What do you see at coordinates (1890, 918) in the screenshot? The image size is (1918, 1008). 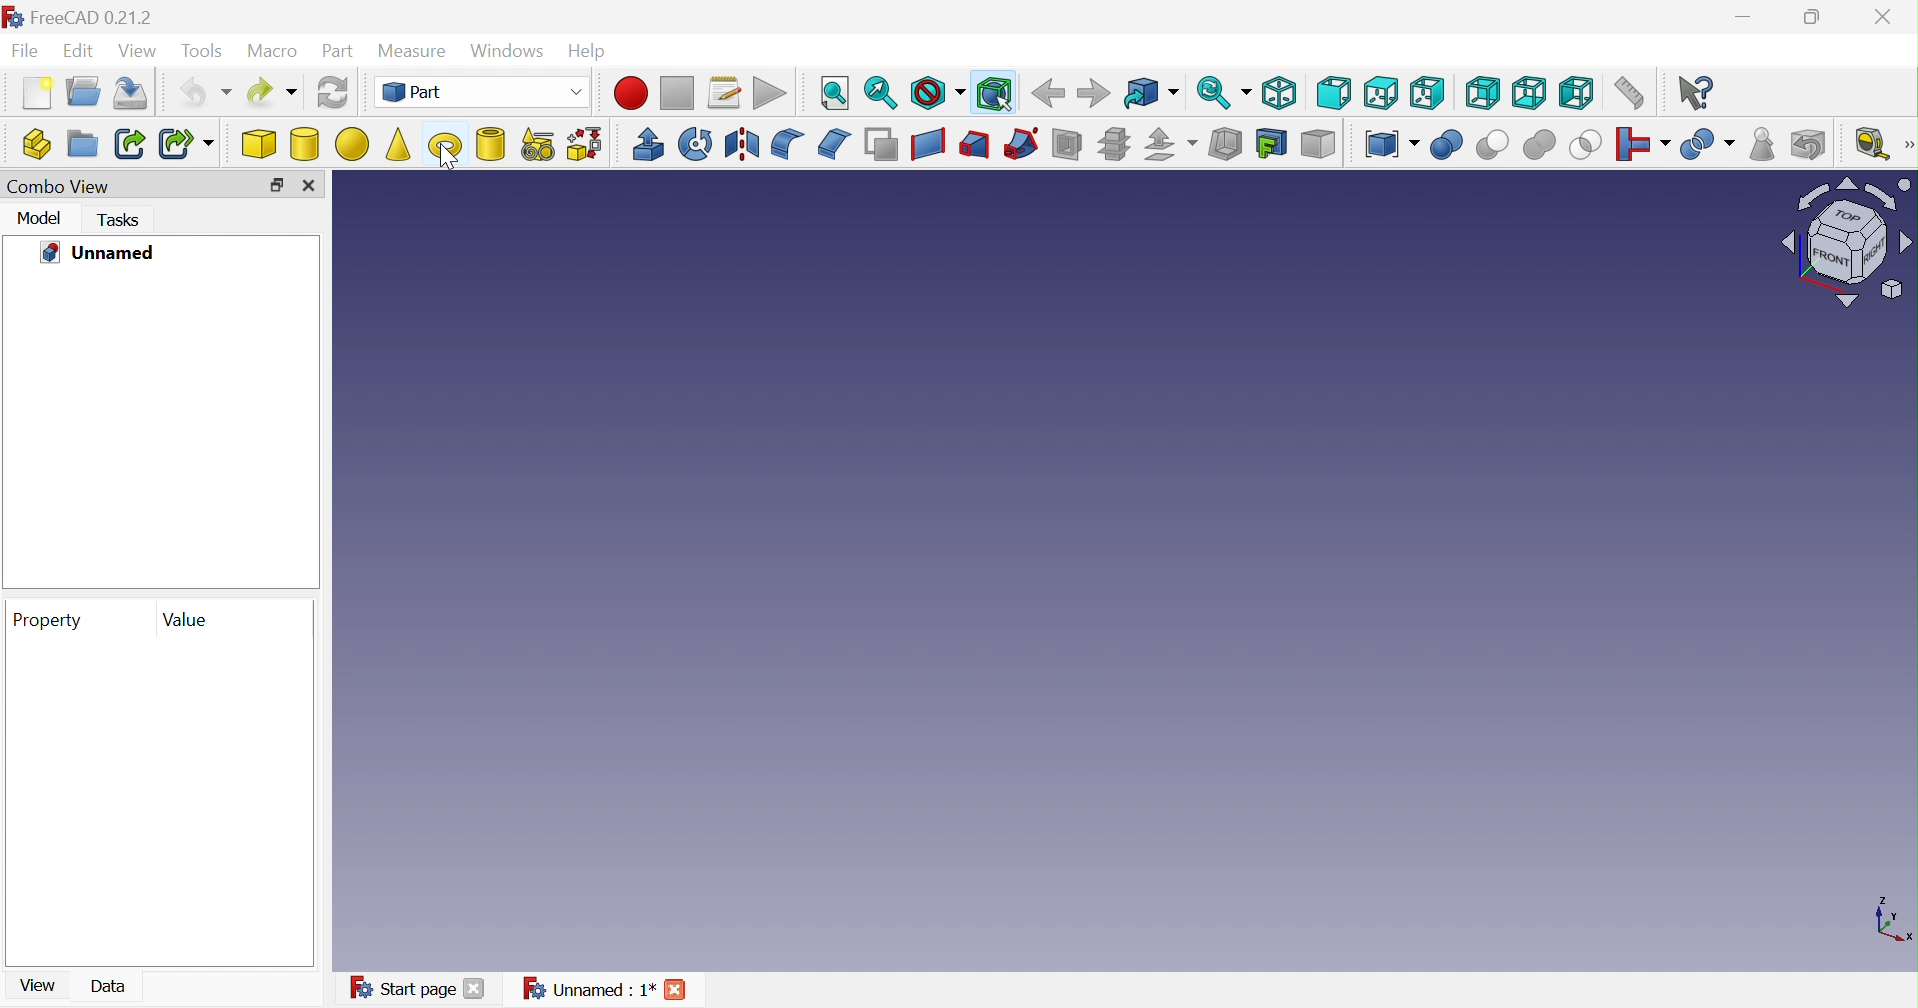 I see `x, y axis` at bounding box center [1890, 918].